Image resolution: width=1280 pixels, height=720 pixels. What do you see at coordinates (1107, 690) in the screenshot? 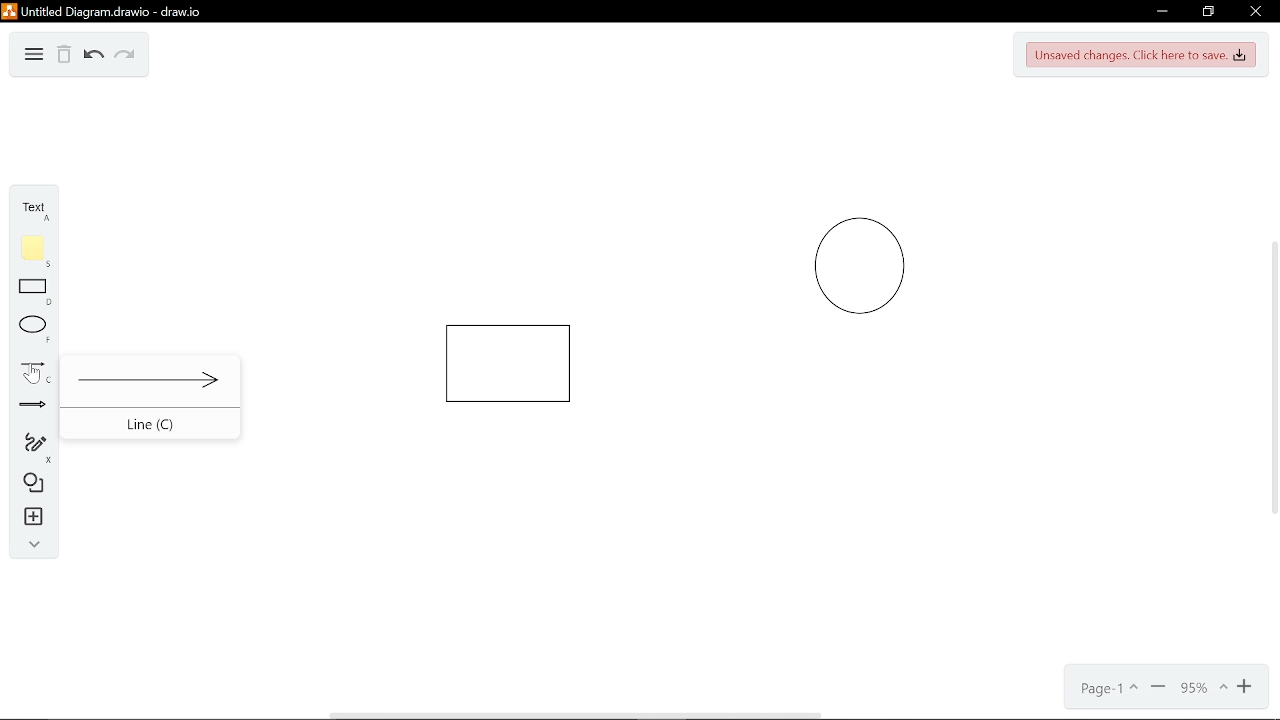
I see `Page- 1` at bounding box center [1107, 690].